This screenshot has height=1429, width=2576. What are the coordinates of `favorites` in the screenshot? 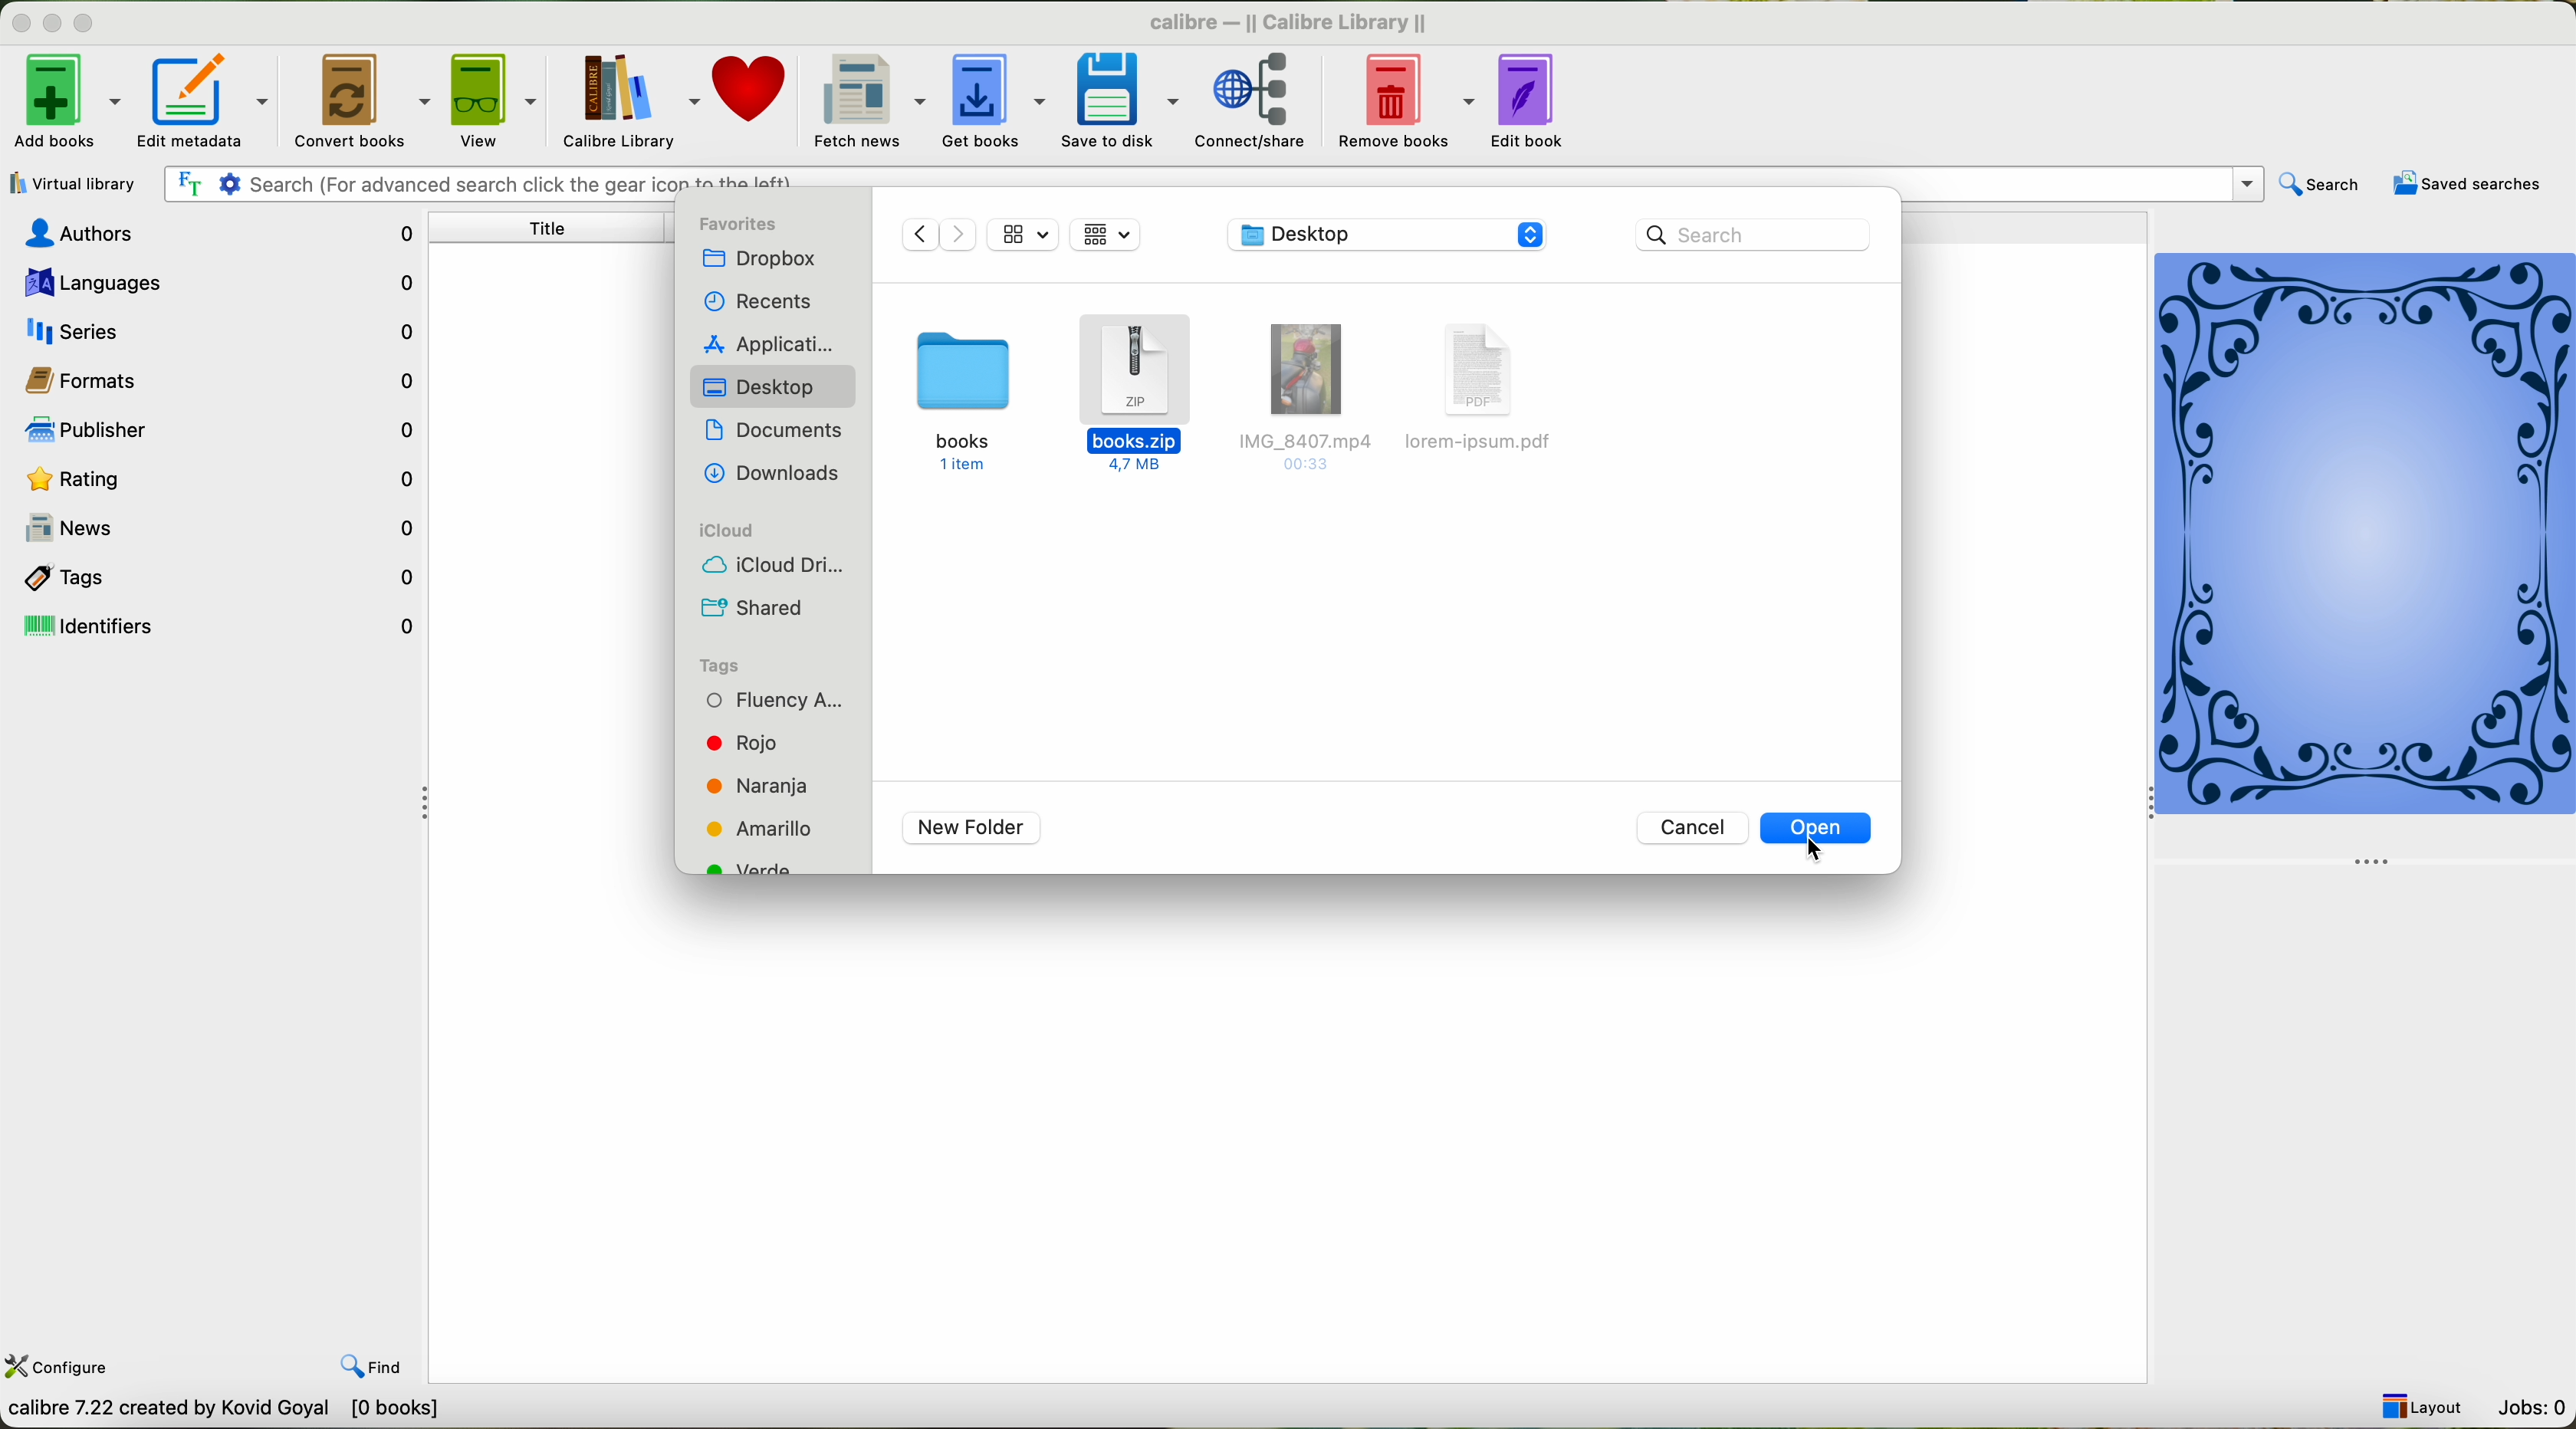 It's located at (745, 224).